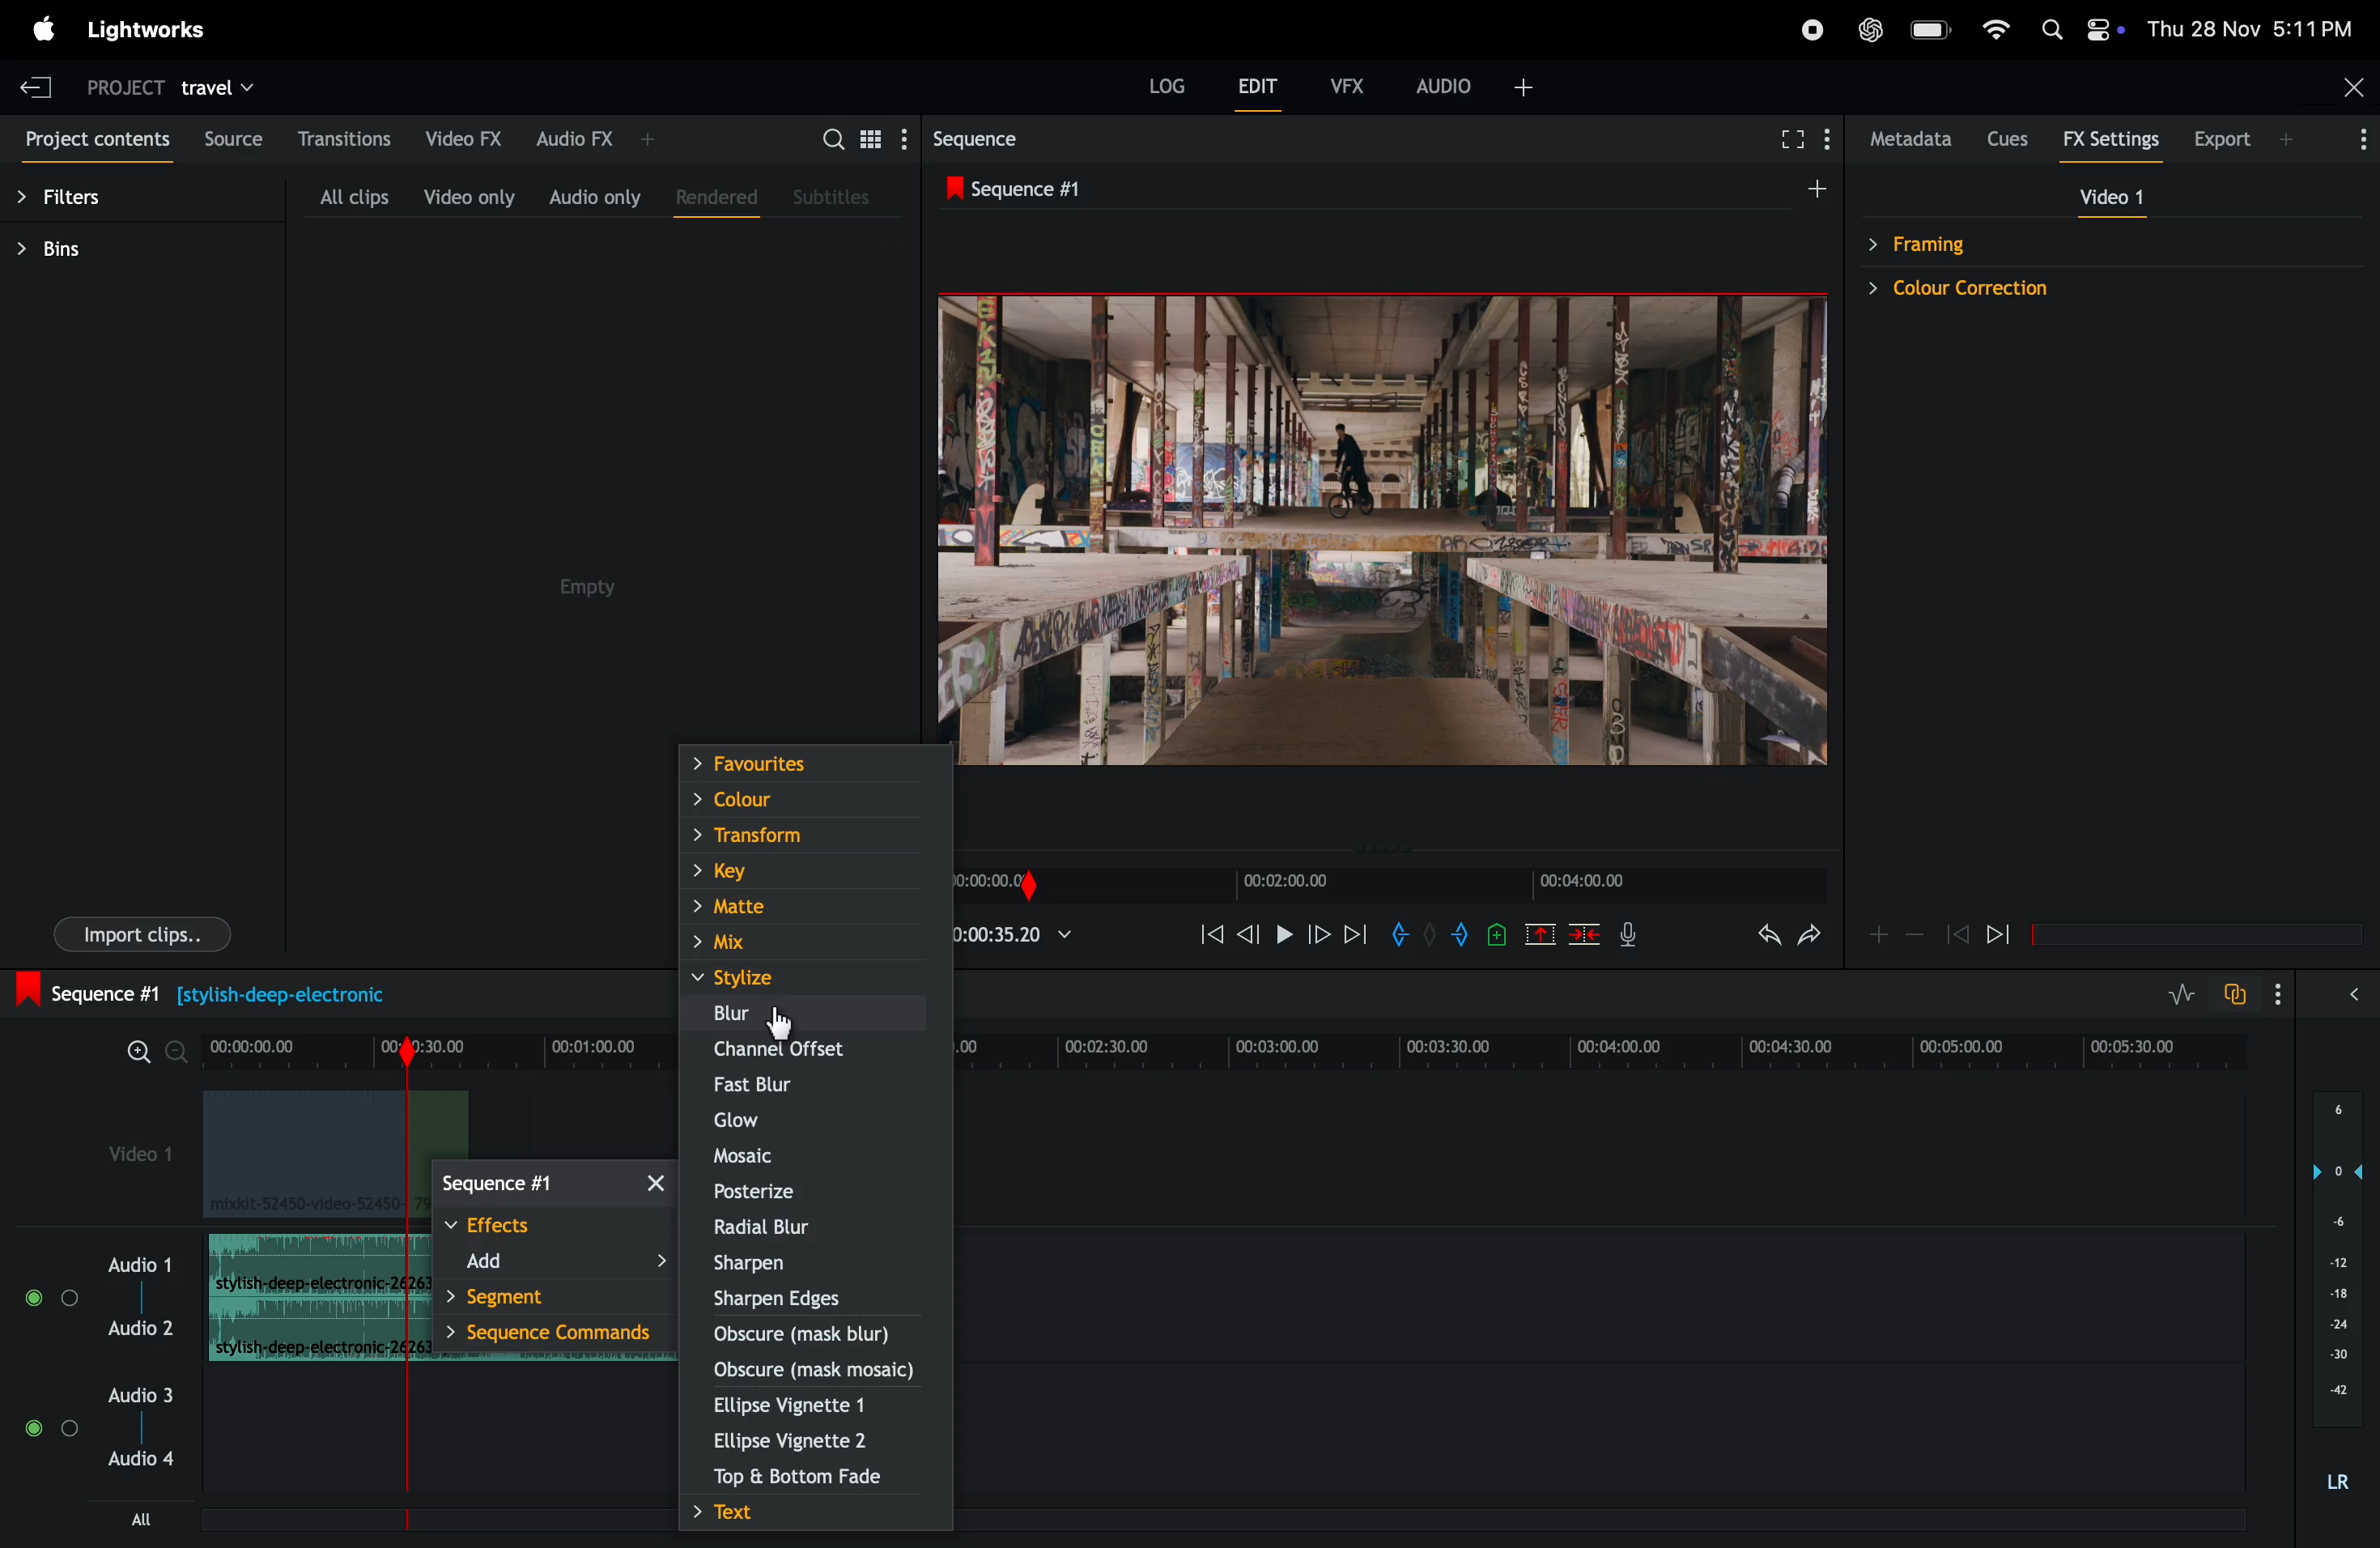 This screenshot has height=1548, width=2380. I want to click on audio , so click(1479, 84).